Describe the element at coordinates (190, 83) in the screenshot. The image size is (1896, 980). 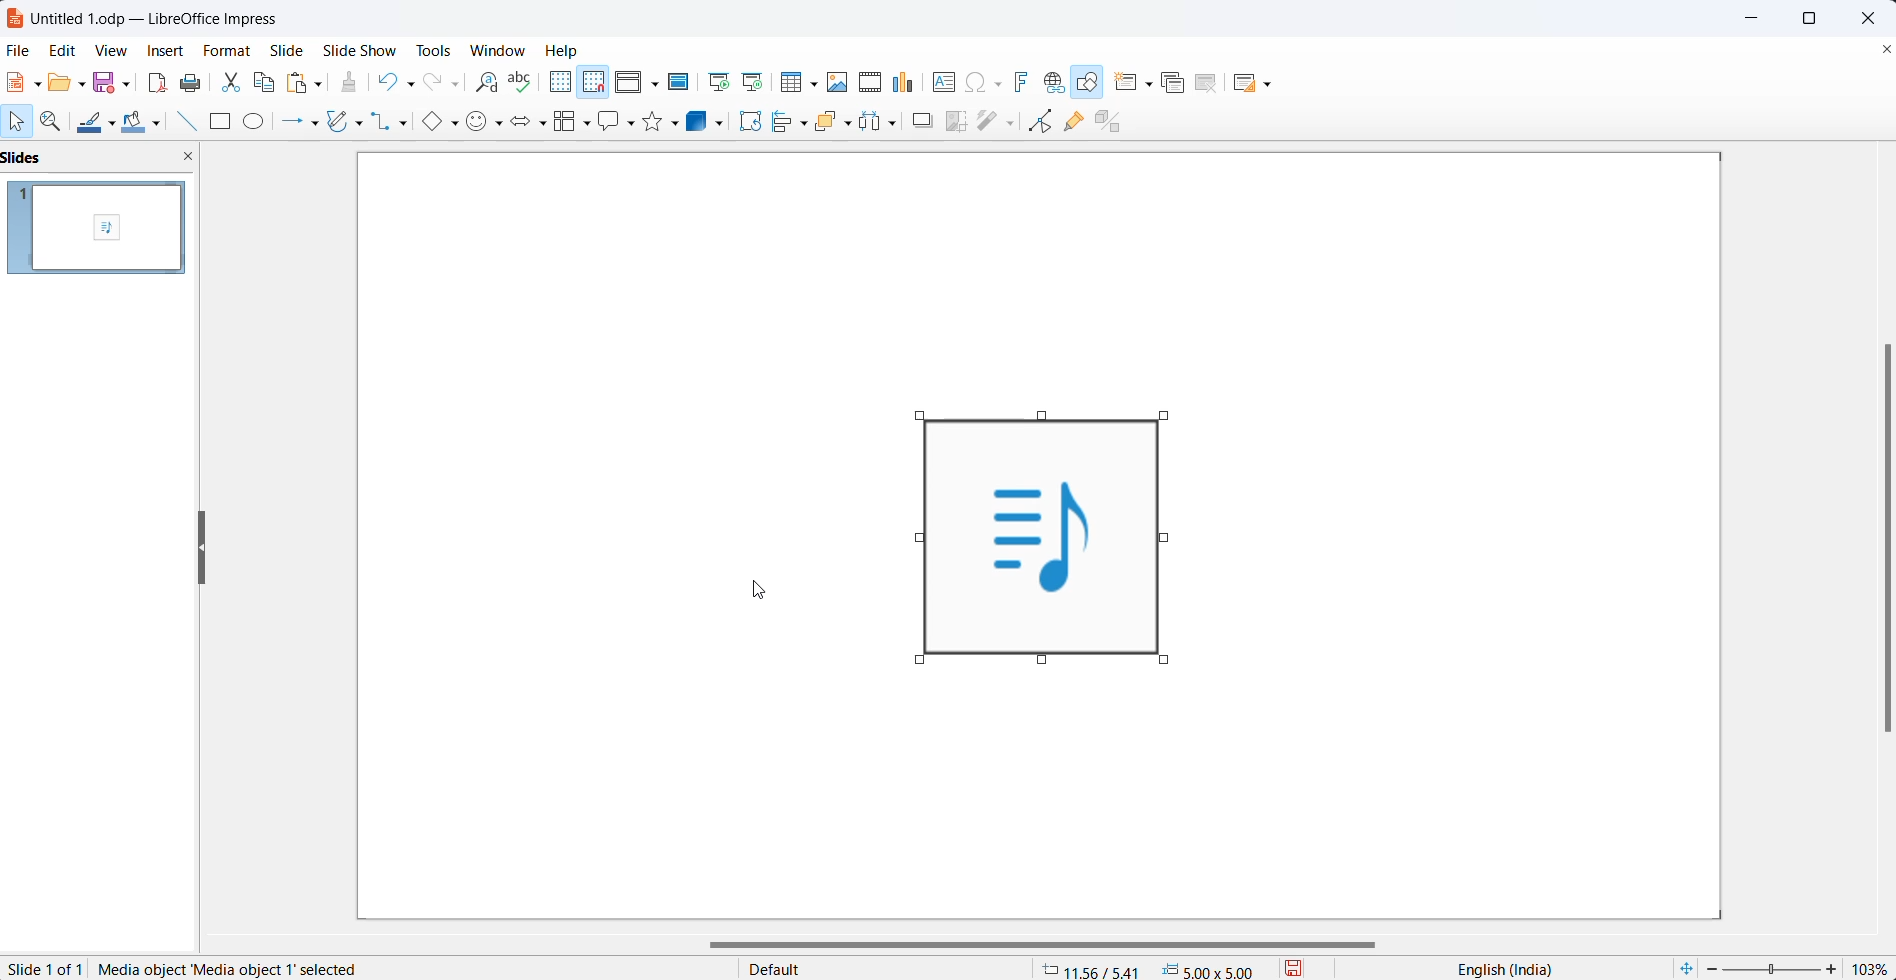
I see `print` at that location.